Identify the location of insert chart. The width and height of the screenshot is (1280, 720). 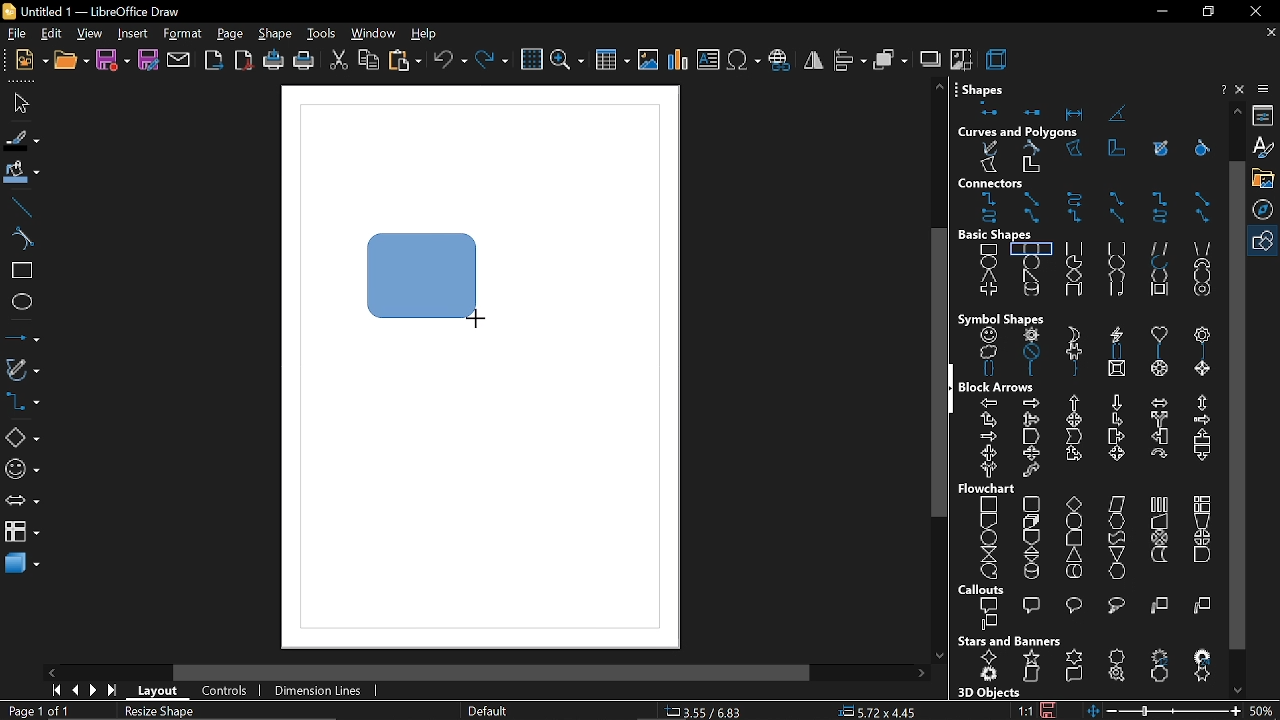
(678, 60).